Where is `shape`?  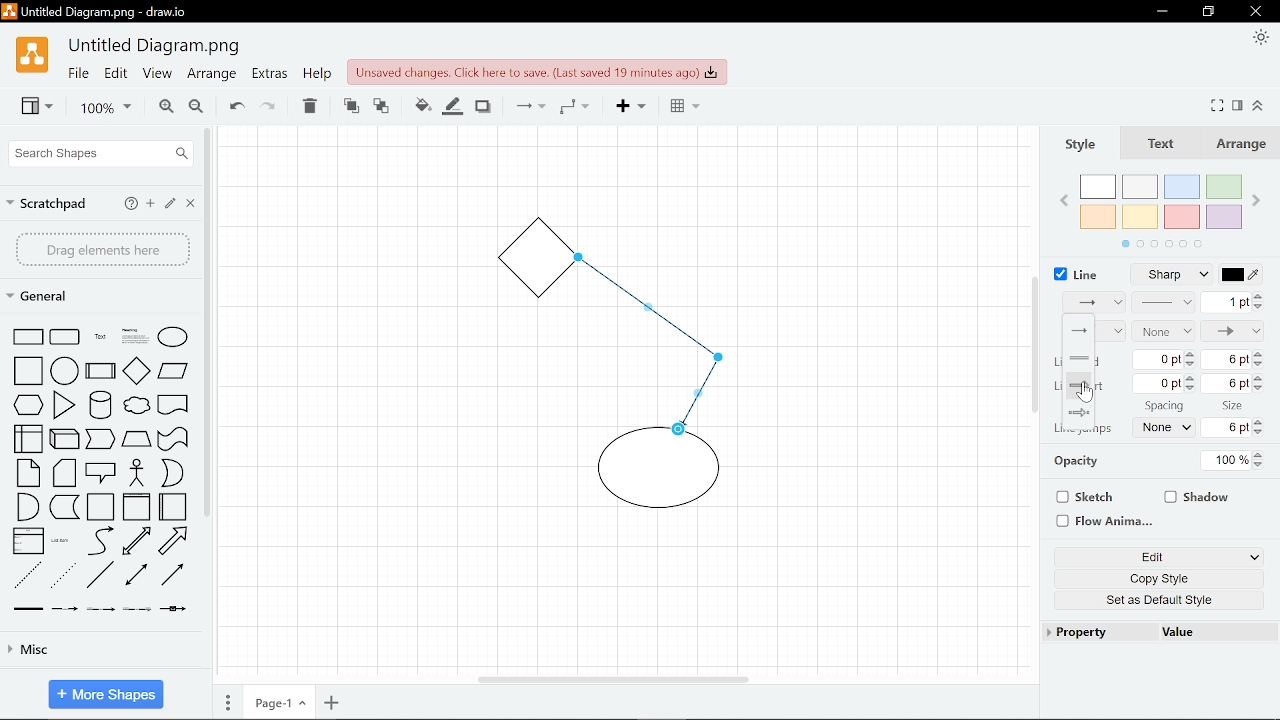
shape is located at coordinates (137, 370).